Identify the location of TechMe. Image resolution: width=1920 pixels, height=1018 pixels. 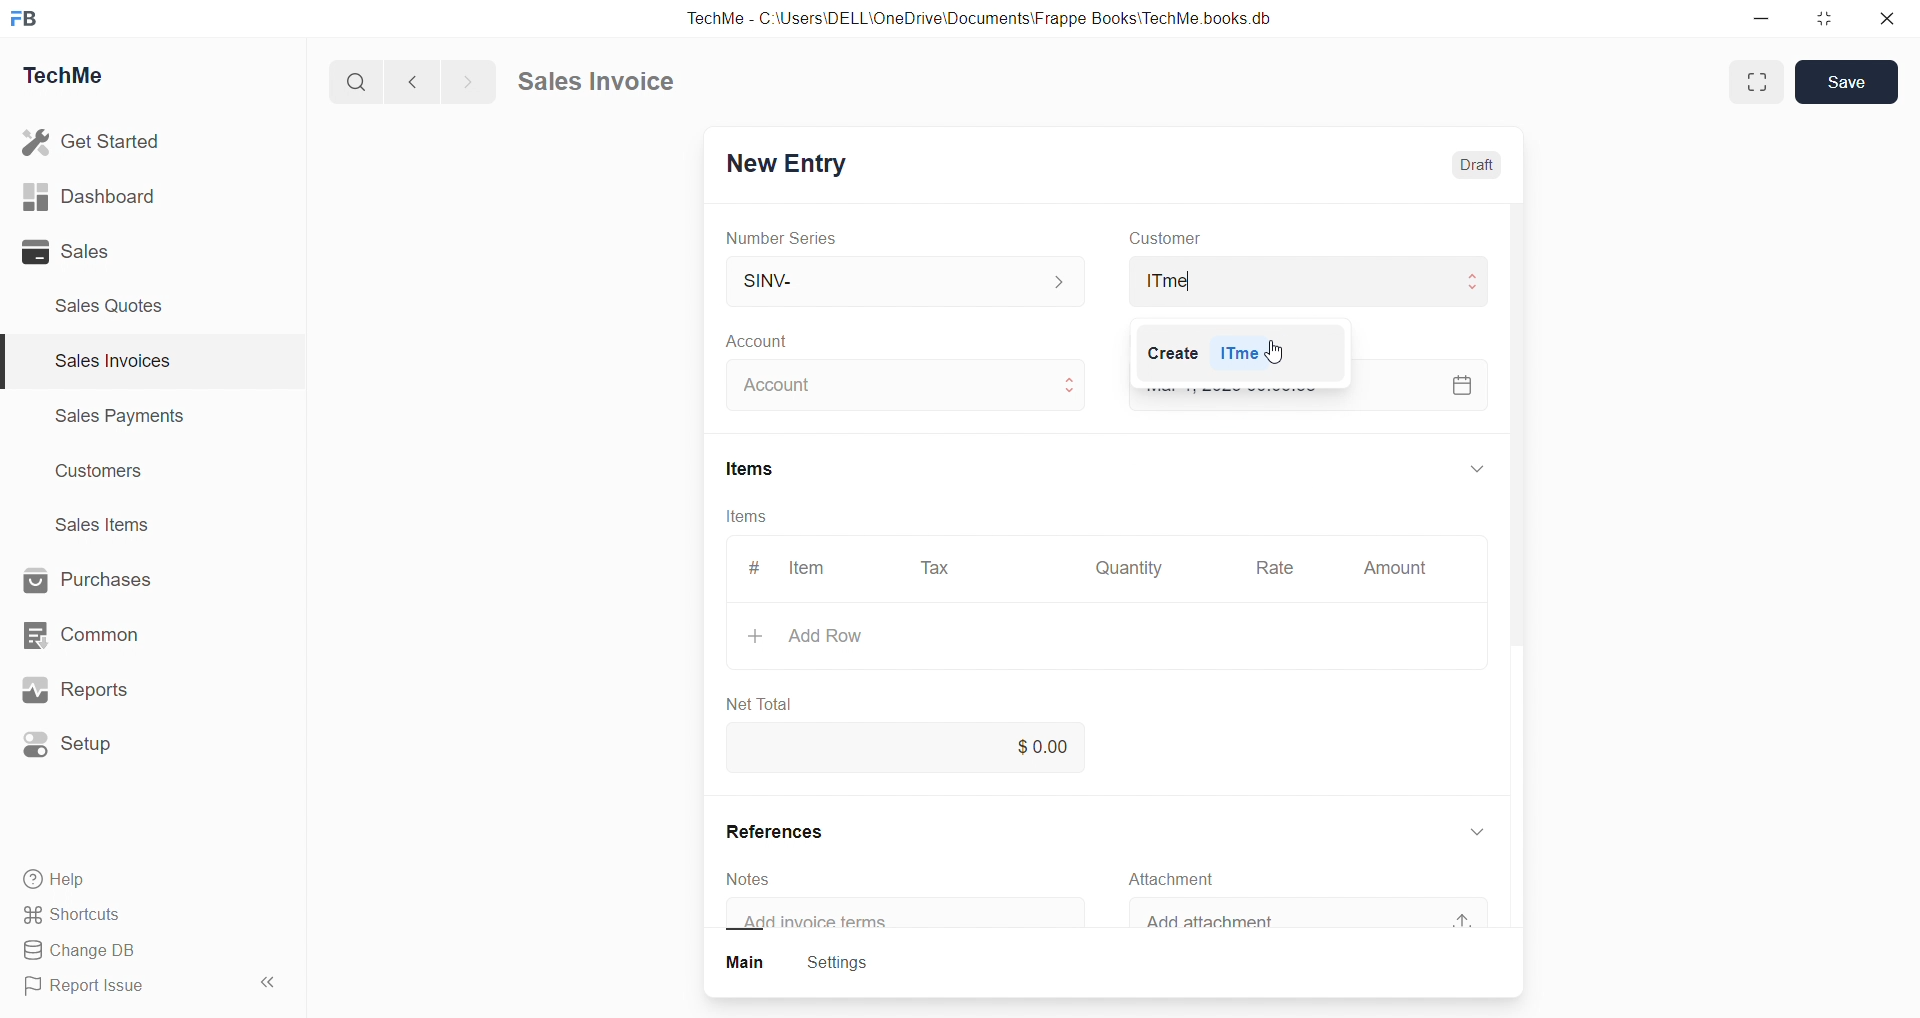
(80, 79).